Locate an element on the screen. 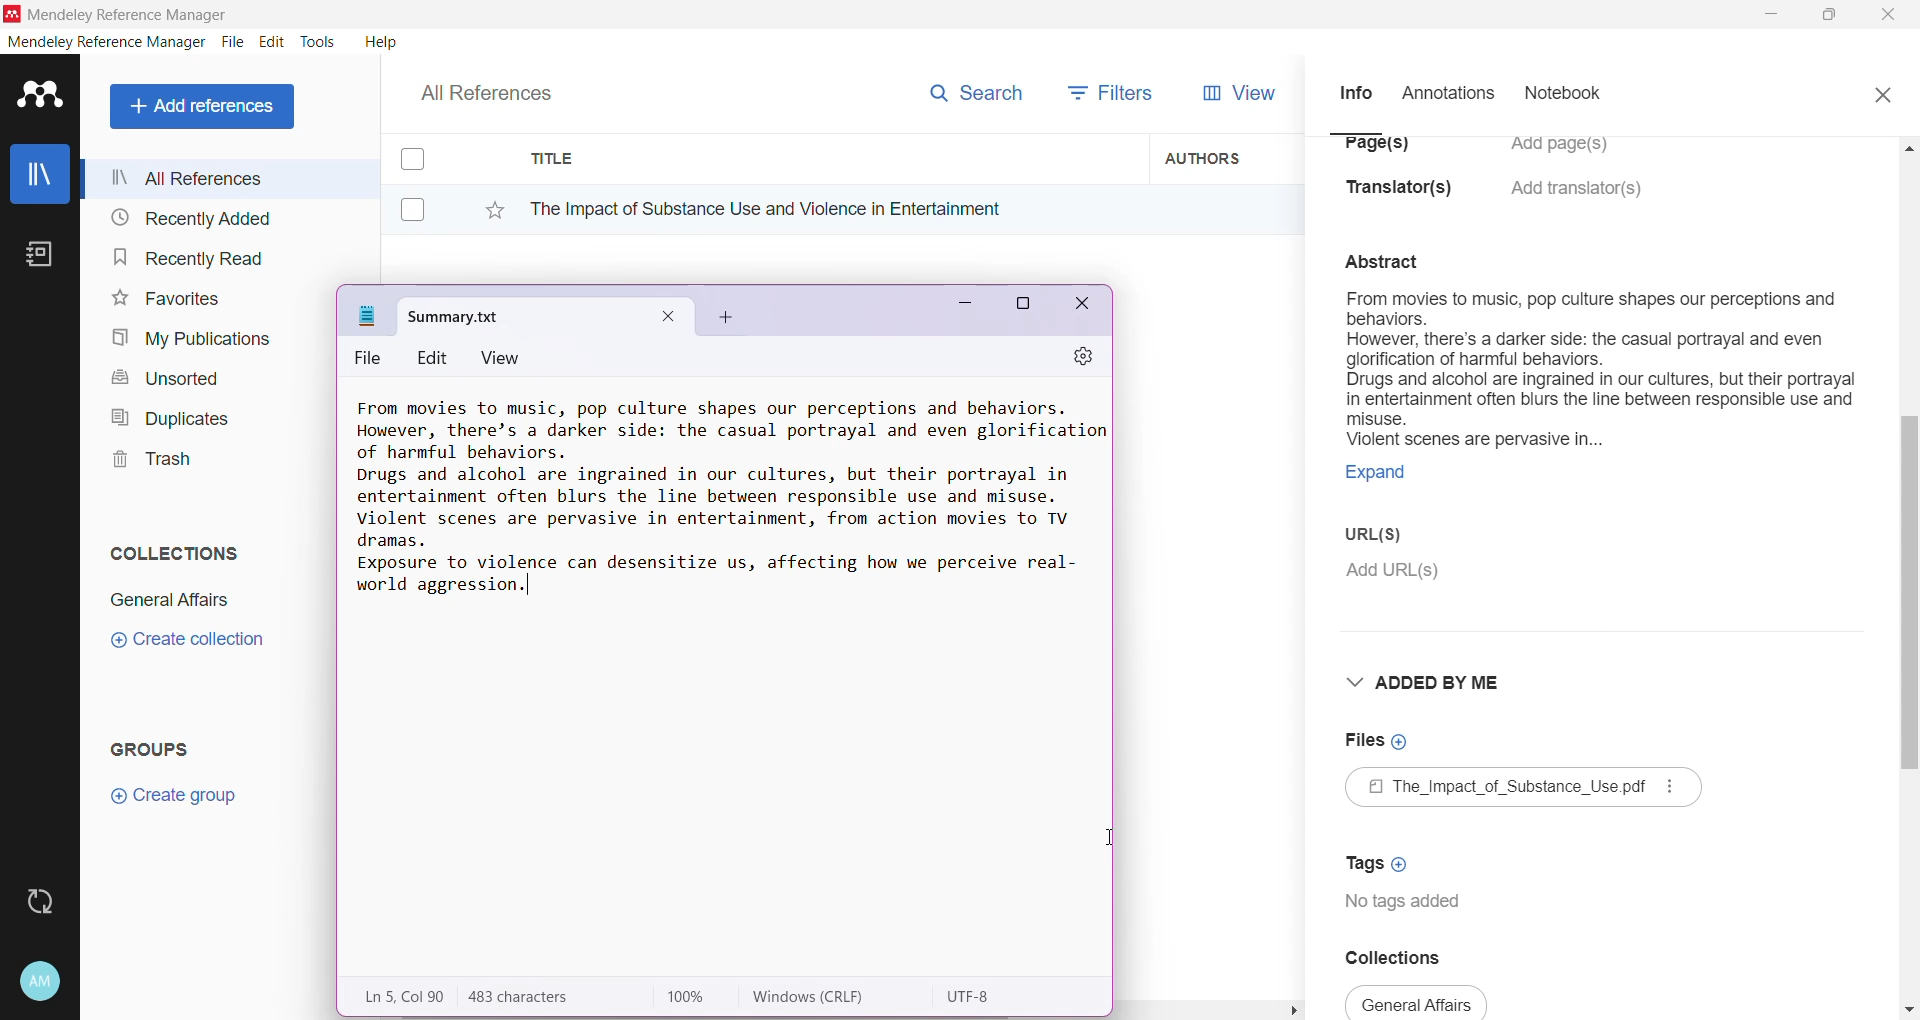 This screenshot has width=1920, height=1020. Tools is located at coordinates (319, 42).